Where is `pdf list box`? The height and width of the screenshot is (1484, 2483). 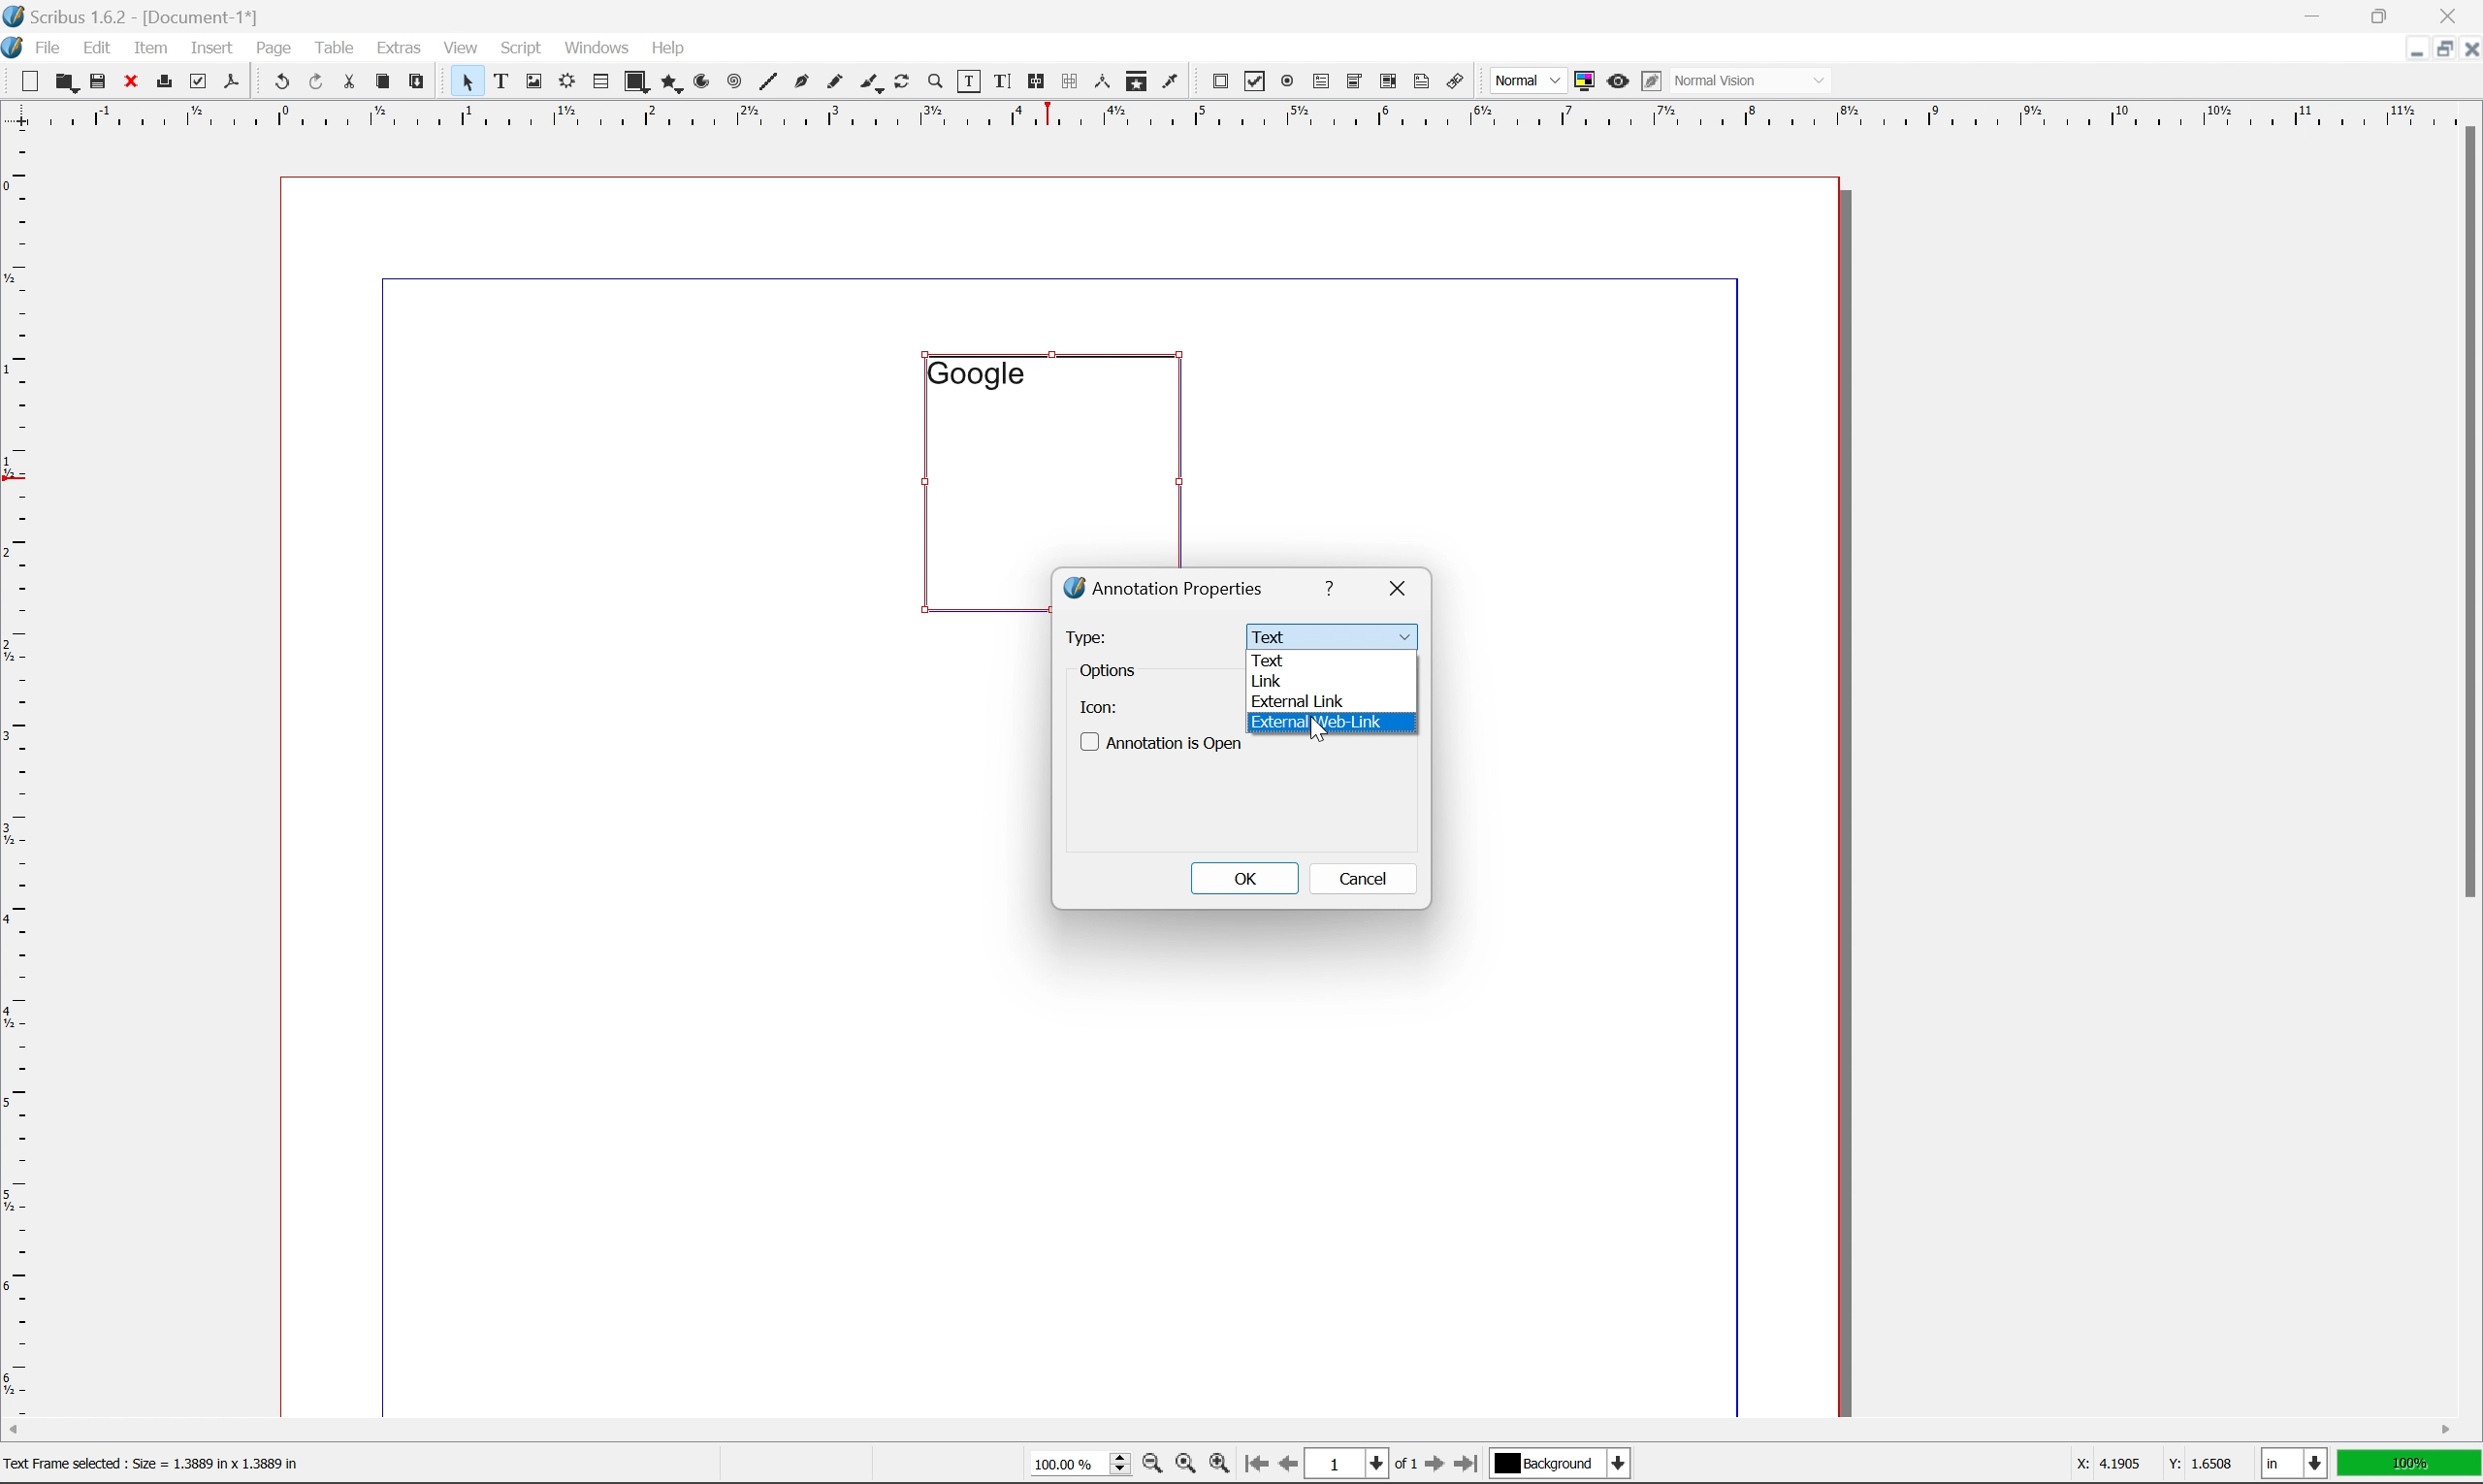 pdf list box is located at coordinates (1387, 84).